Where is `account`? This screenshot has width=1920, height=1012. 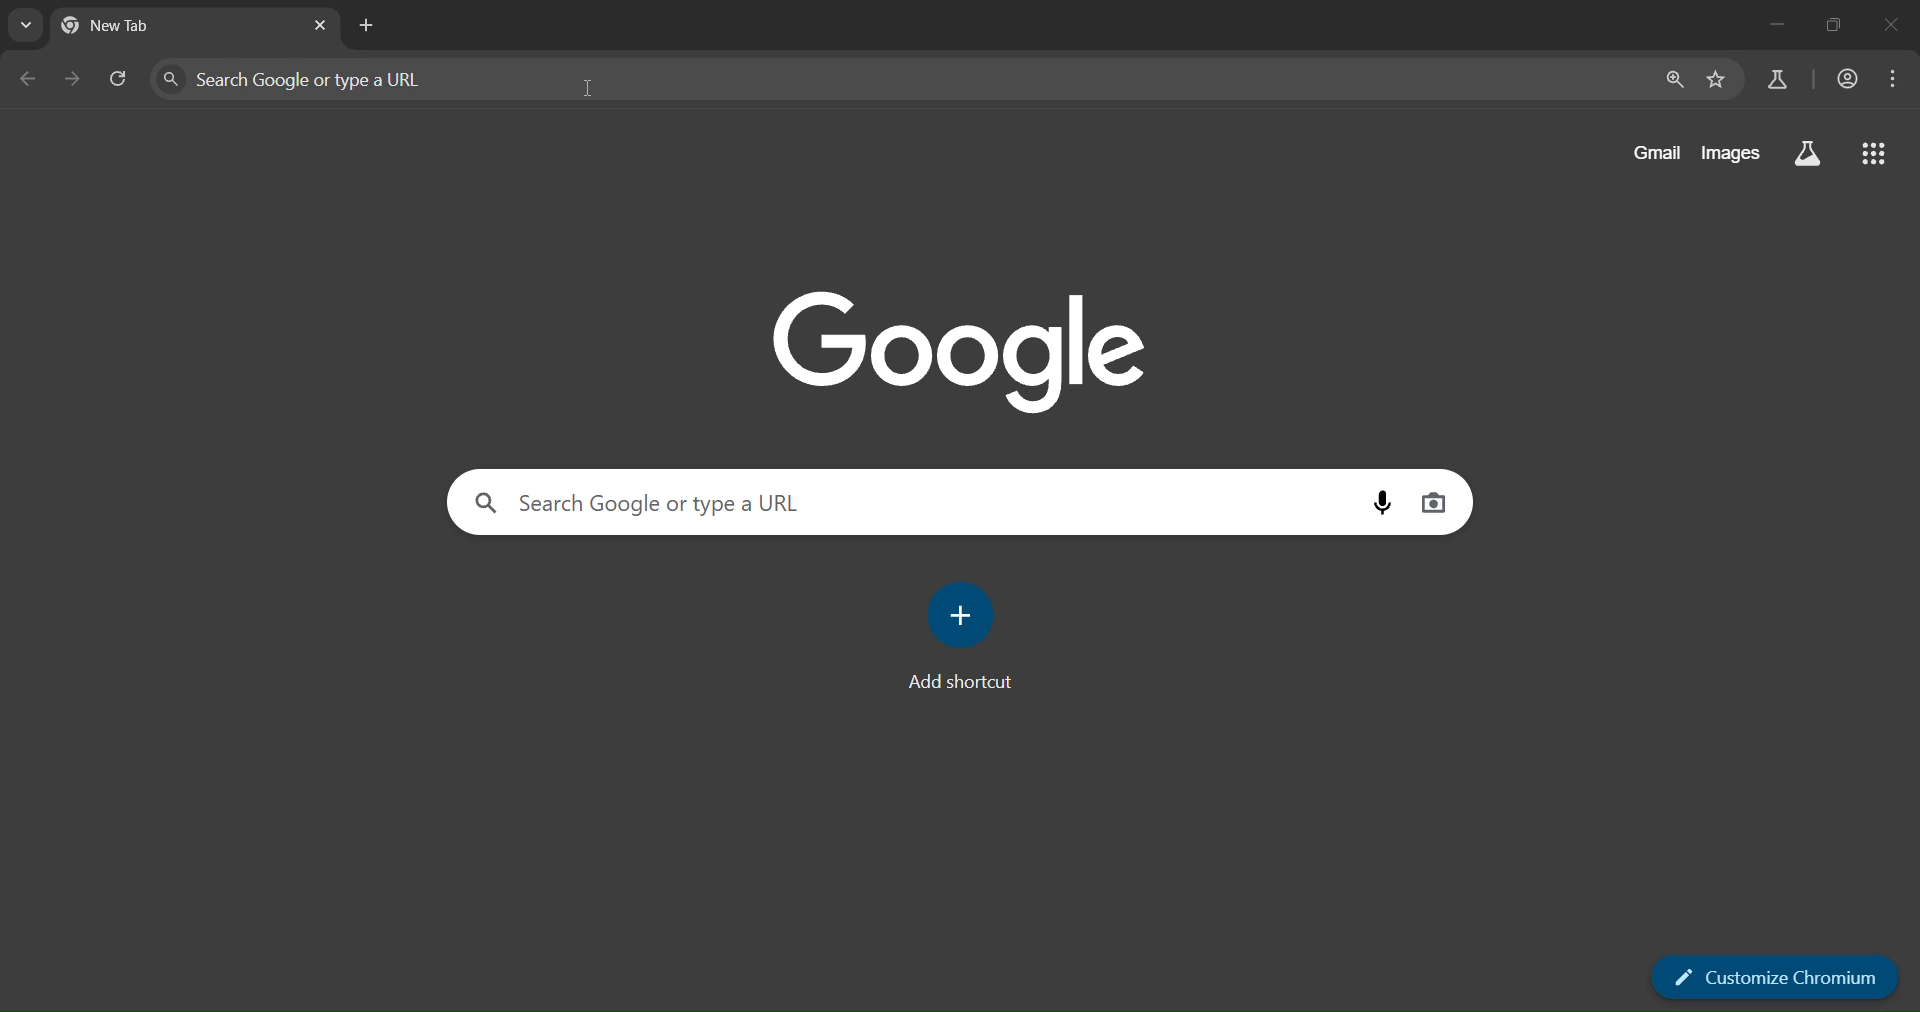
account is located at coordinates (1848, 77).